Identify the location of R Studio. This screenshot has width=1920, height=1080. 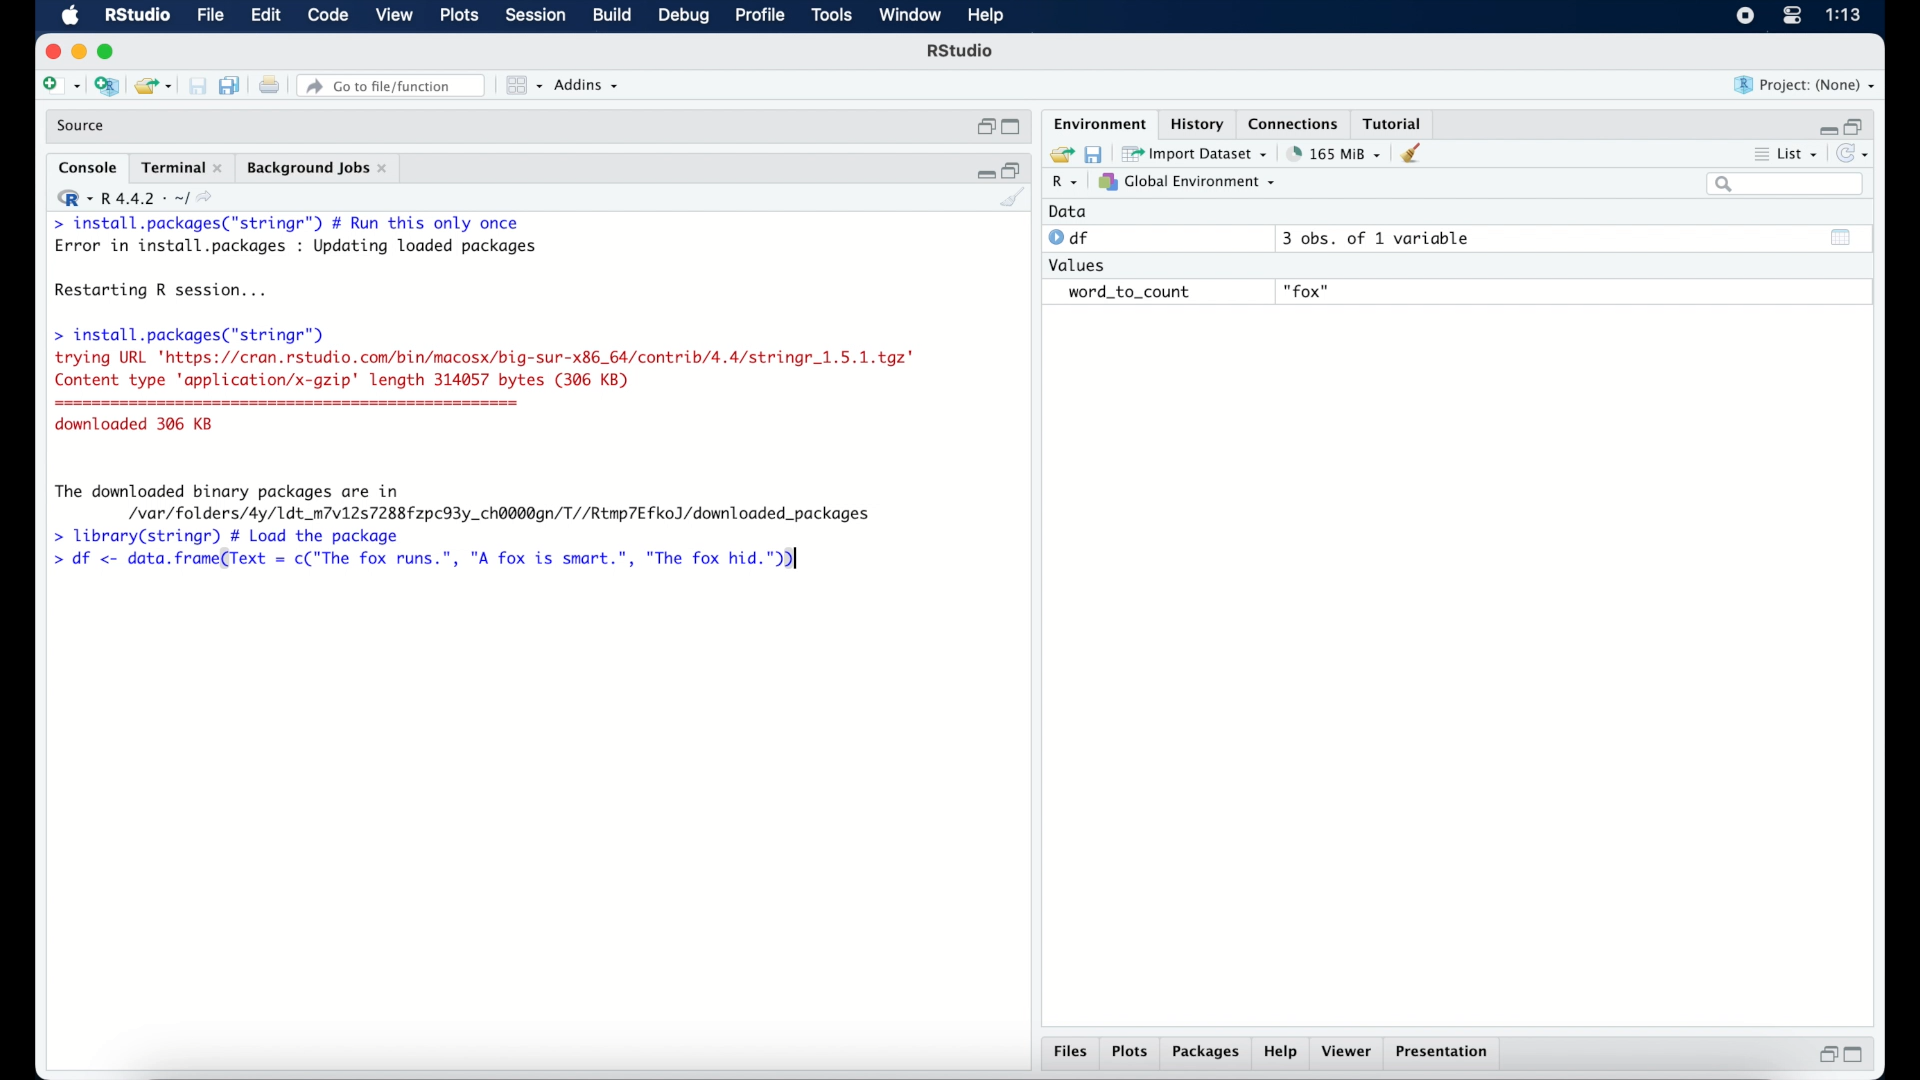
(136, 16).